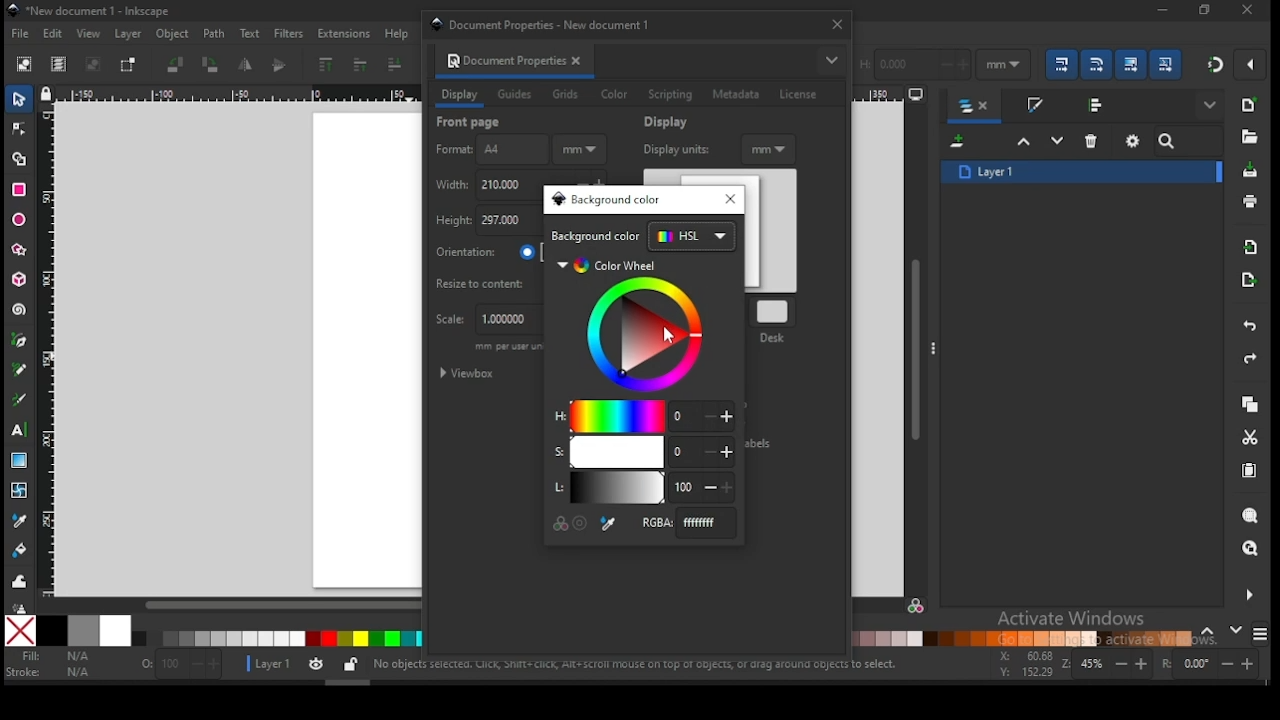 Image resolution: width=1280 pixels, height=720 pixels. I want to click on close window, so click(728, 199).